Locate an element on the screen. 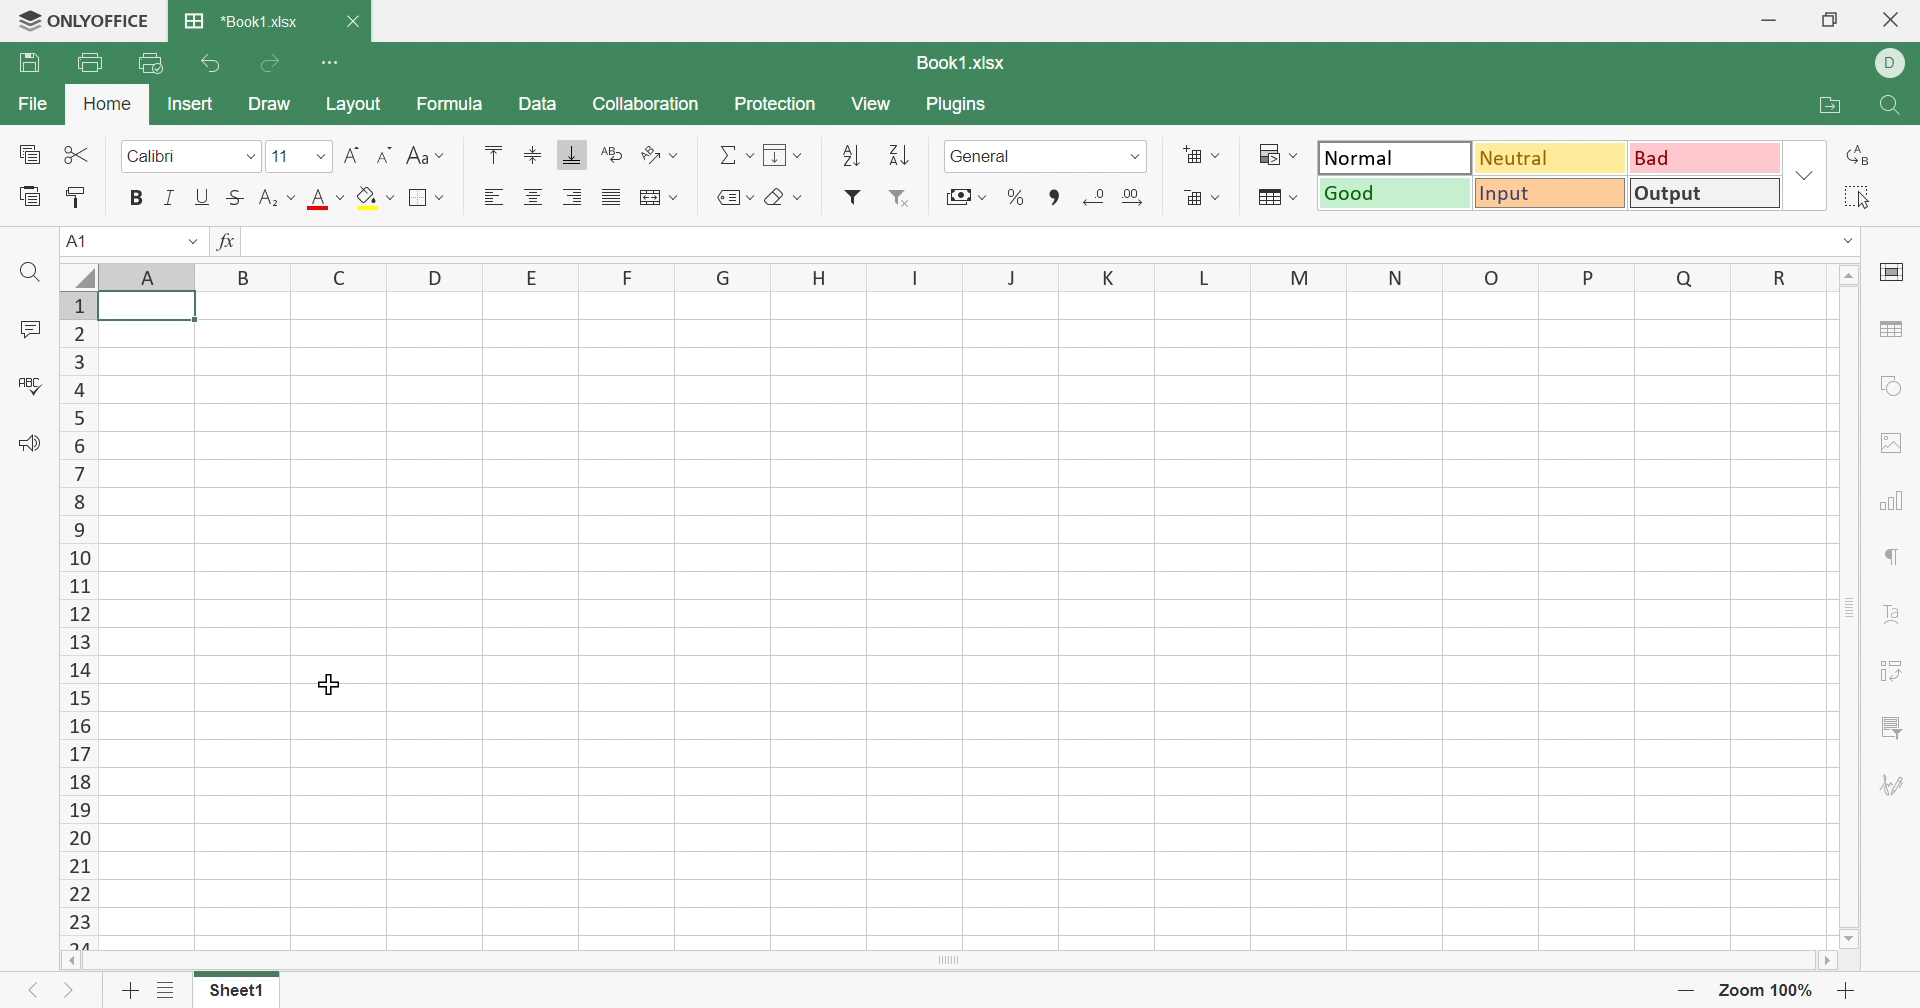  Accounting style is located at coordinates (954, 197).